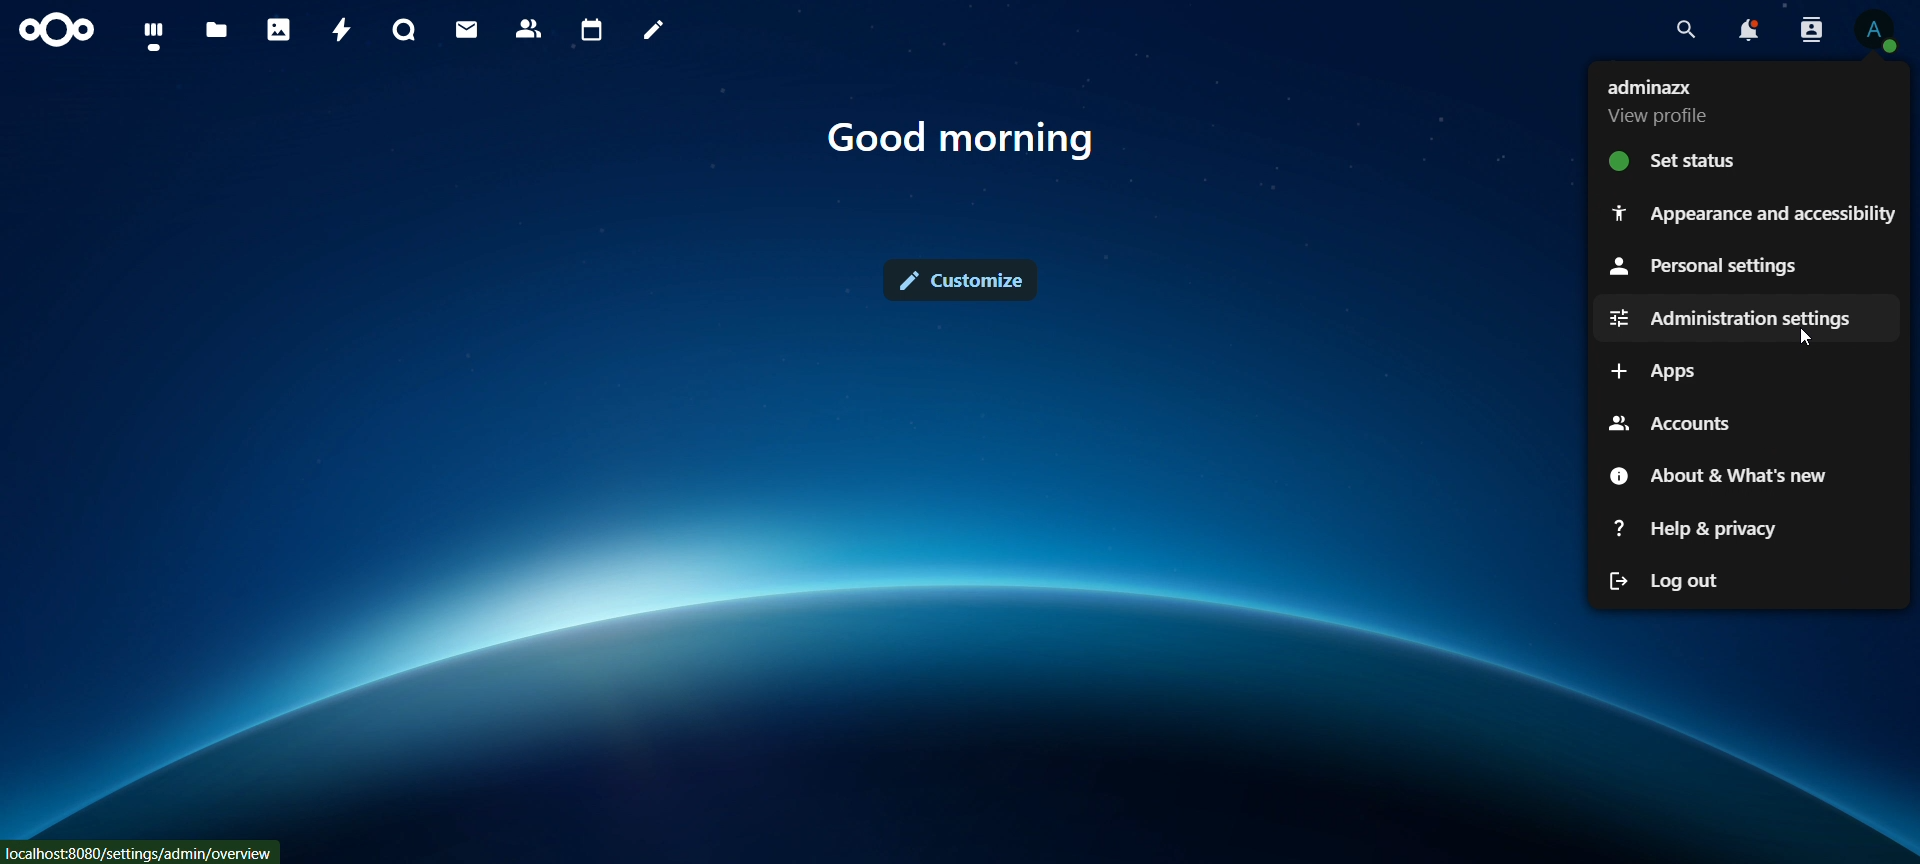 This screenshot has width=1920, height=864. Describe the element at coordinates (1663, 99) in the screenshot. I see `text` at that location.